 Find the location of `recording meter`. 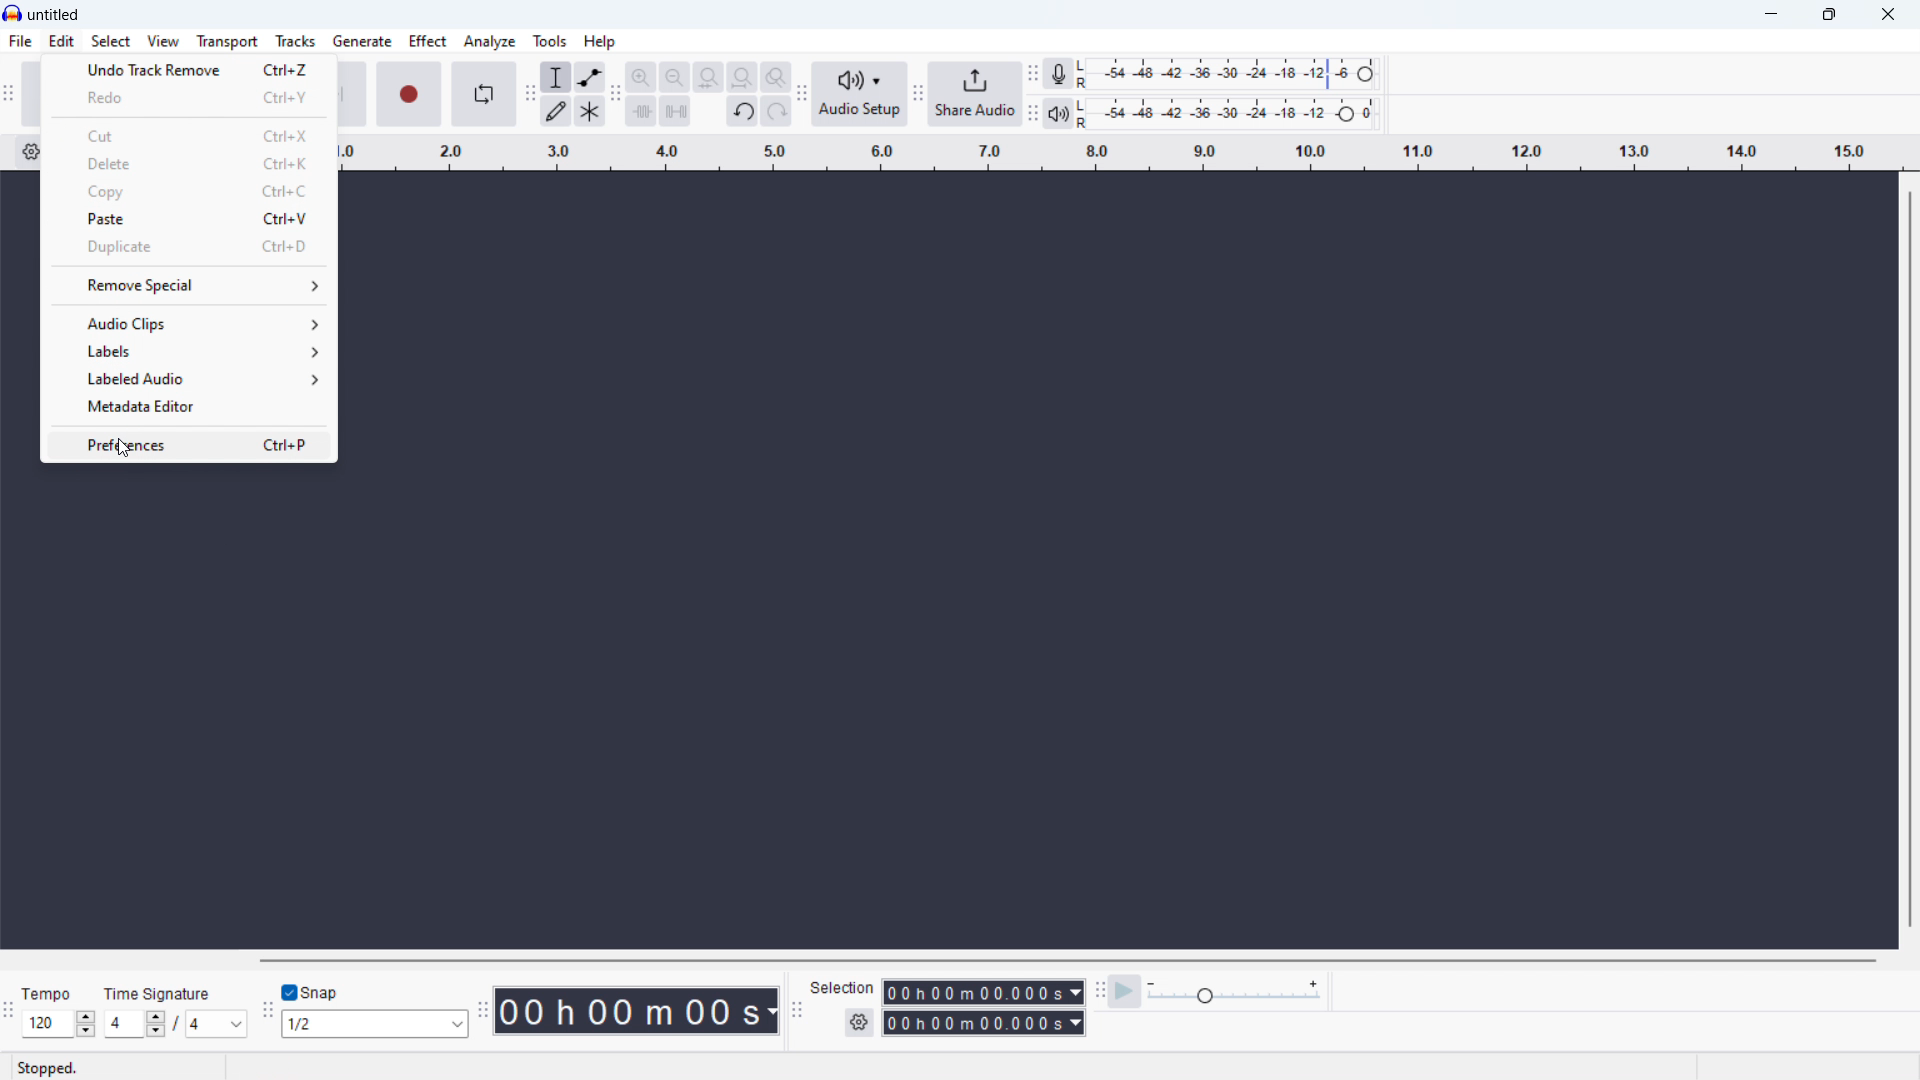

recording meter is located at coordinates (1059, 74).